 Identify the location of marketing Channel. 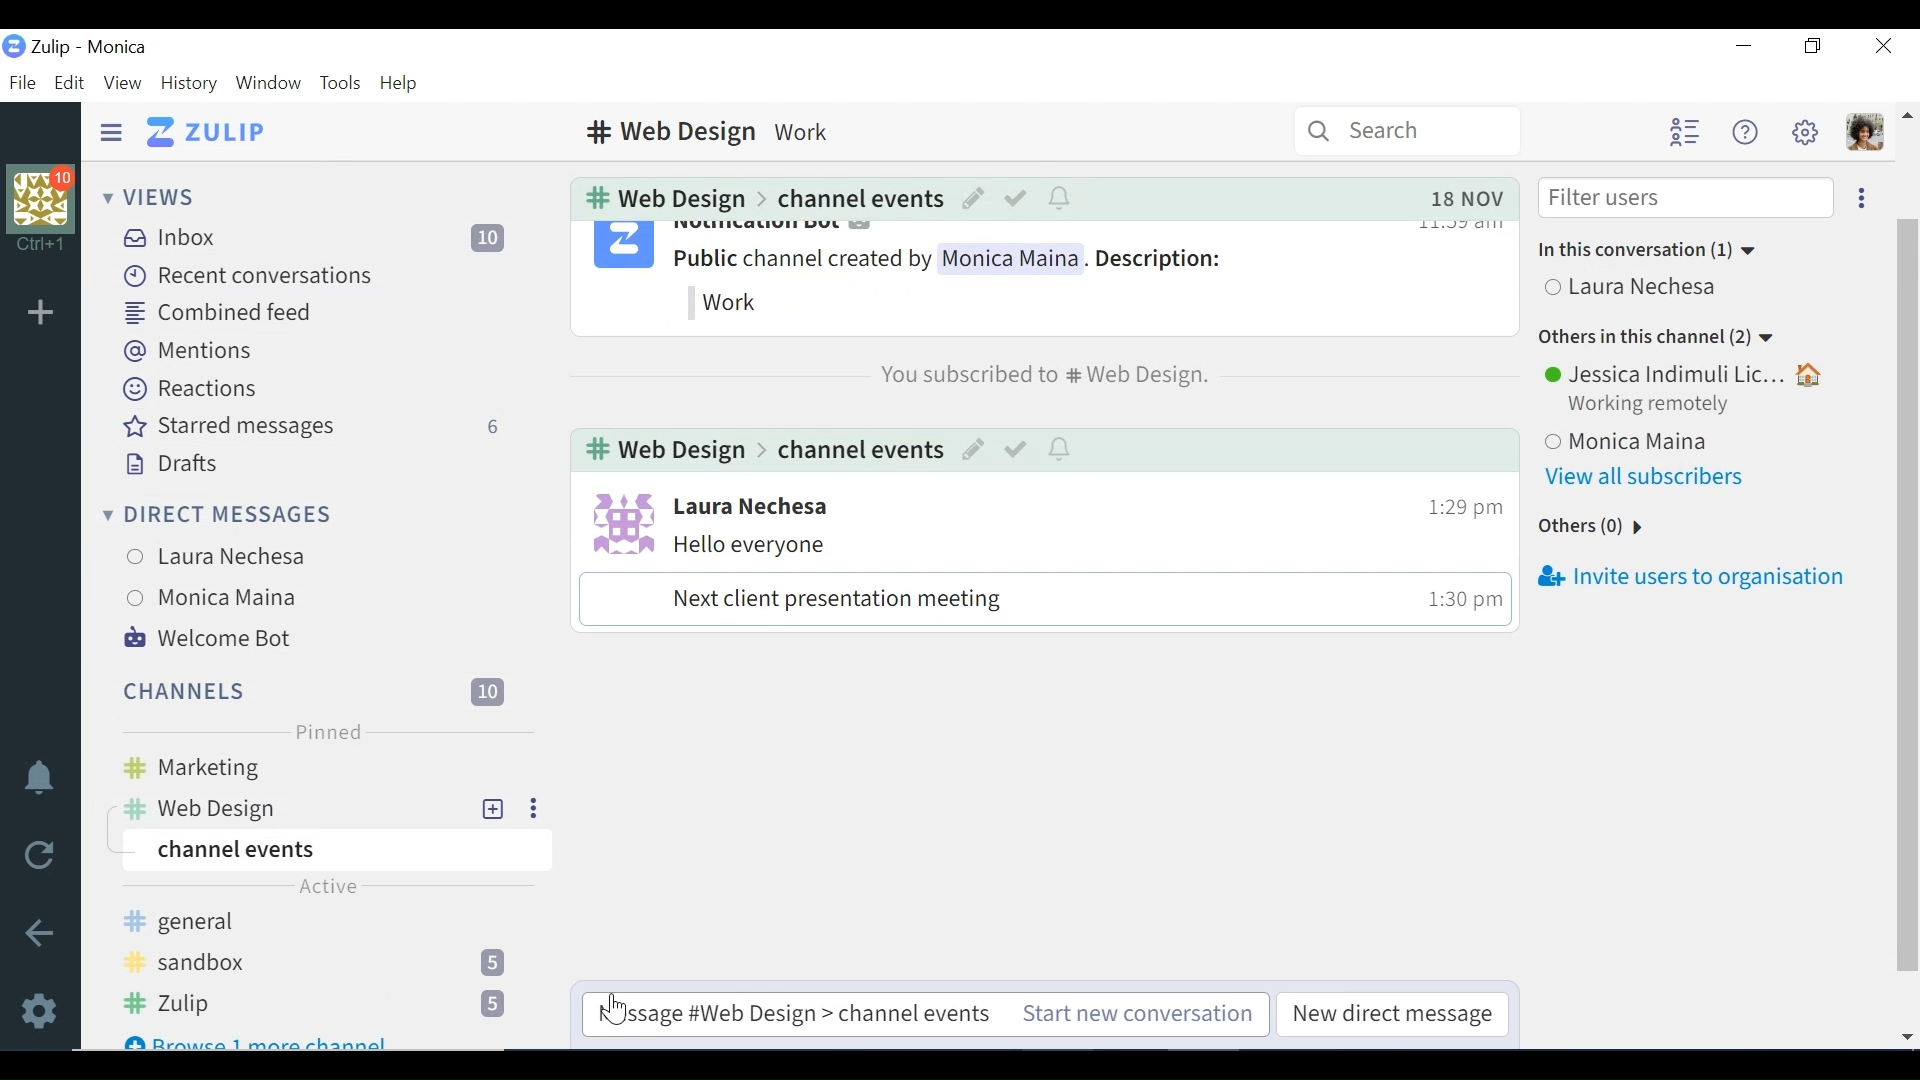
(332, 769).